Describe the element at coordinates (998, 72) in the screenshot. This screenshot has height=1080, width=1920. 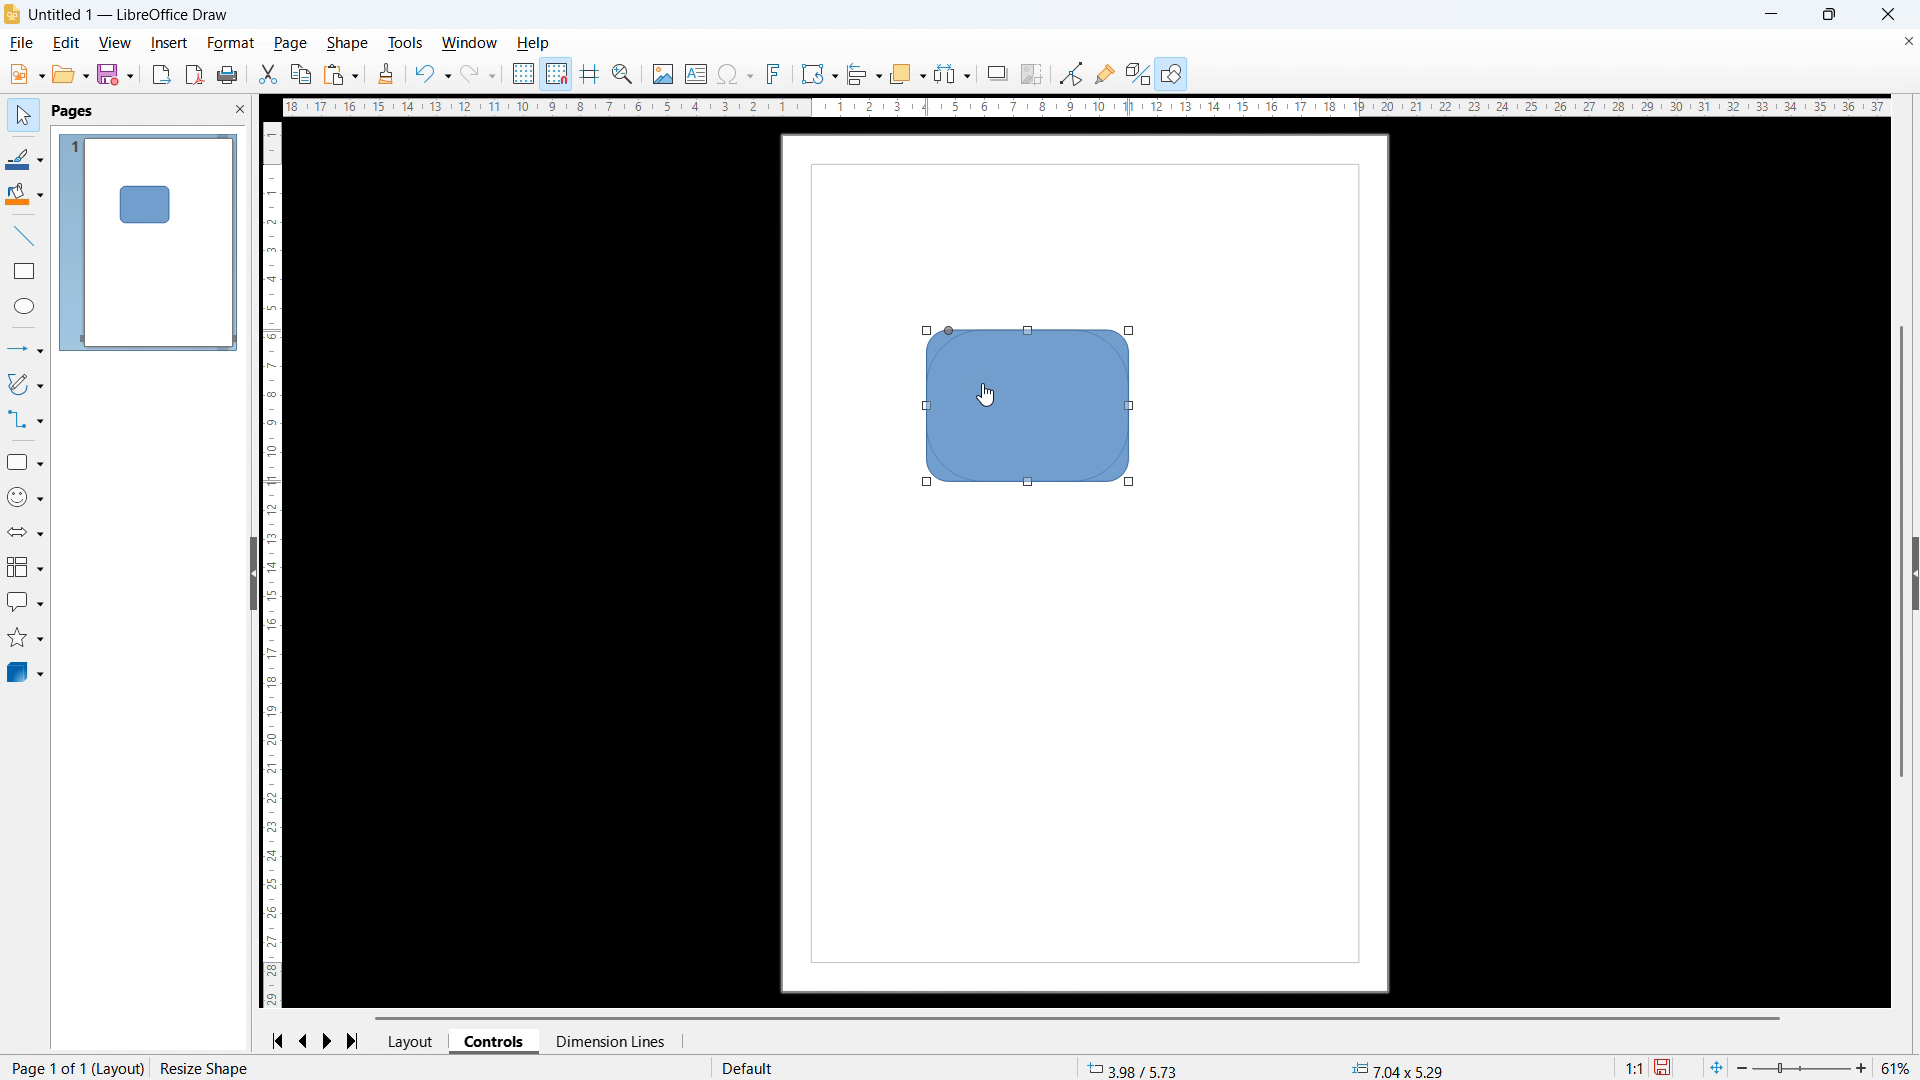
I see `` at that location.